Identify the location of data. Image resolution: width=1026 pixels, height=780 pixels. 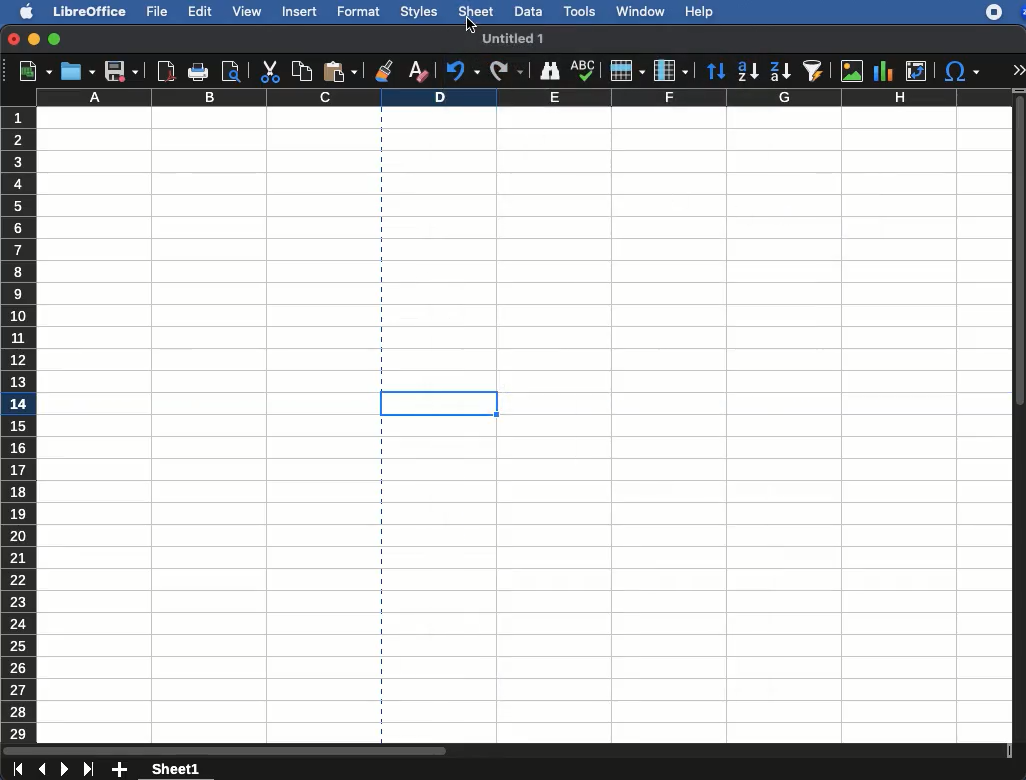
(526, 11).